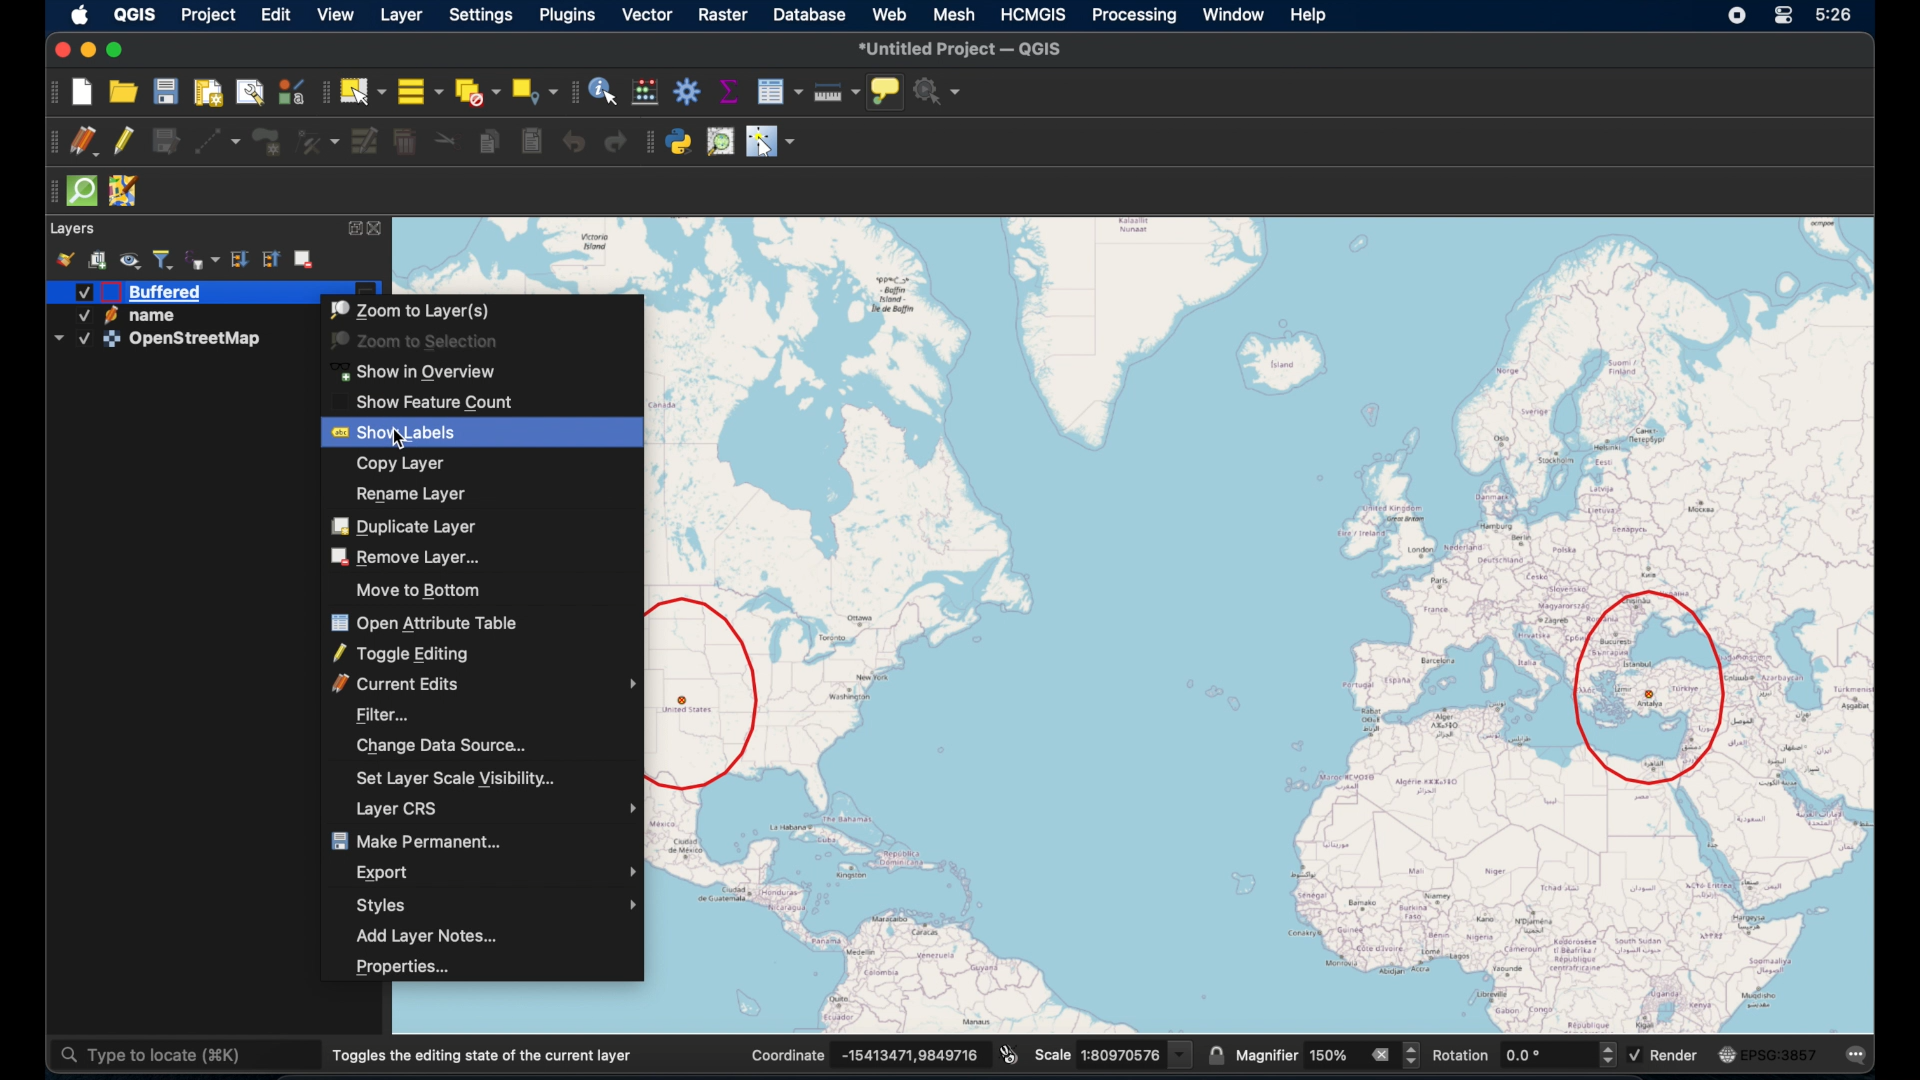 This screenshot has height=1080, width=1920. I want to click on active buffered layer, so click(145, 291).